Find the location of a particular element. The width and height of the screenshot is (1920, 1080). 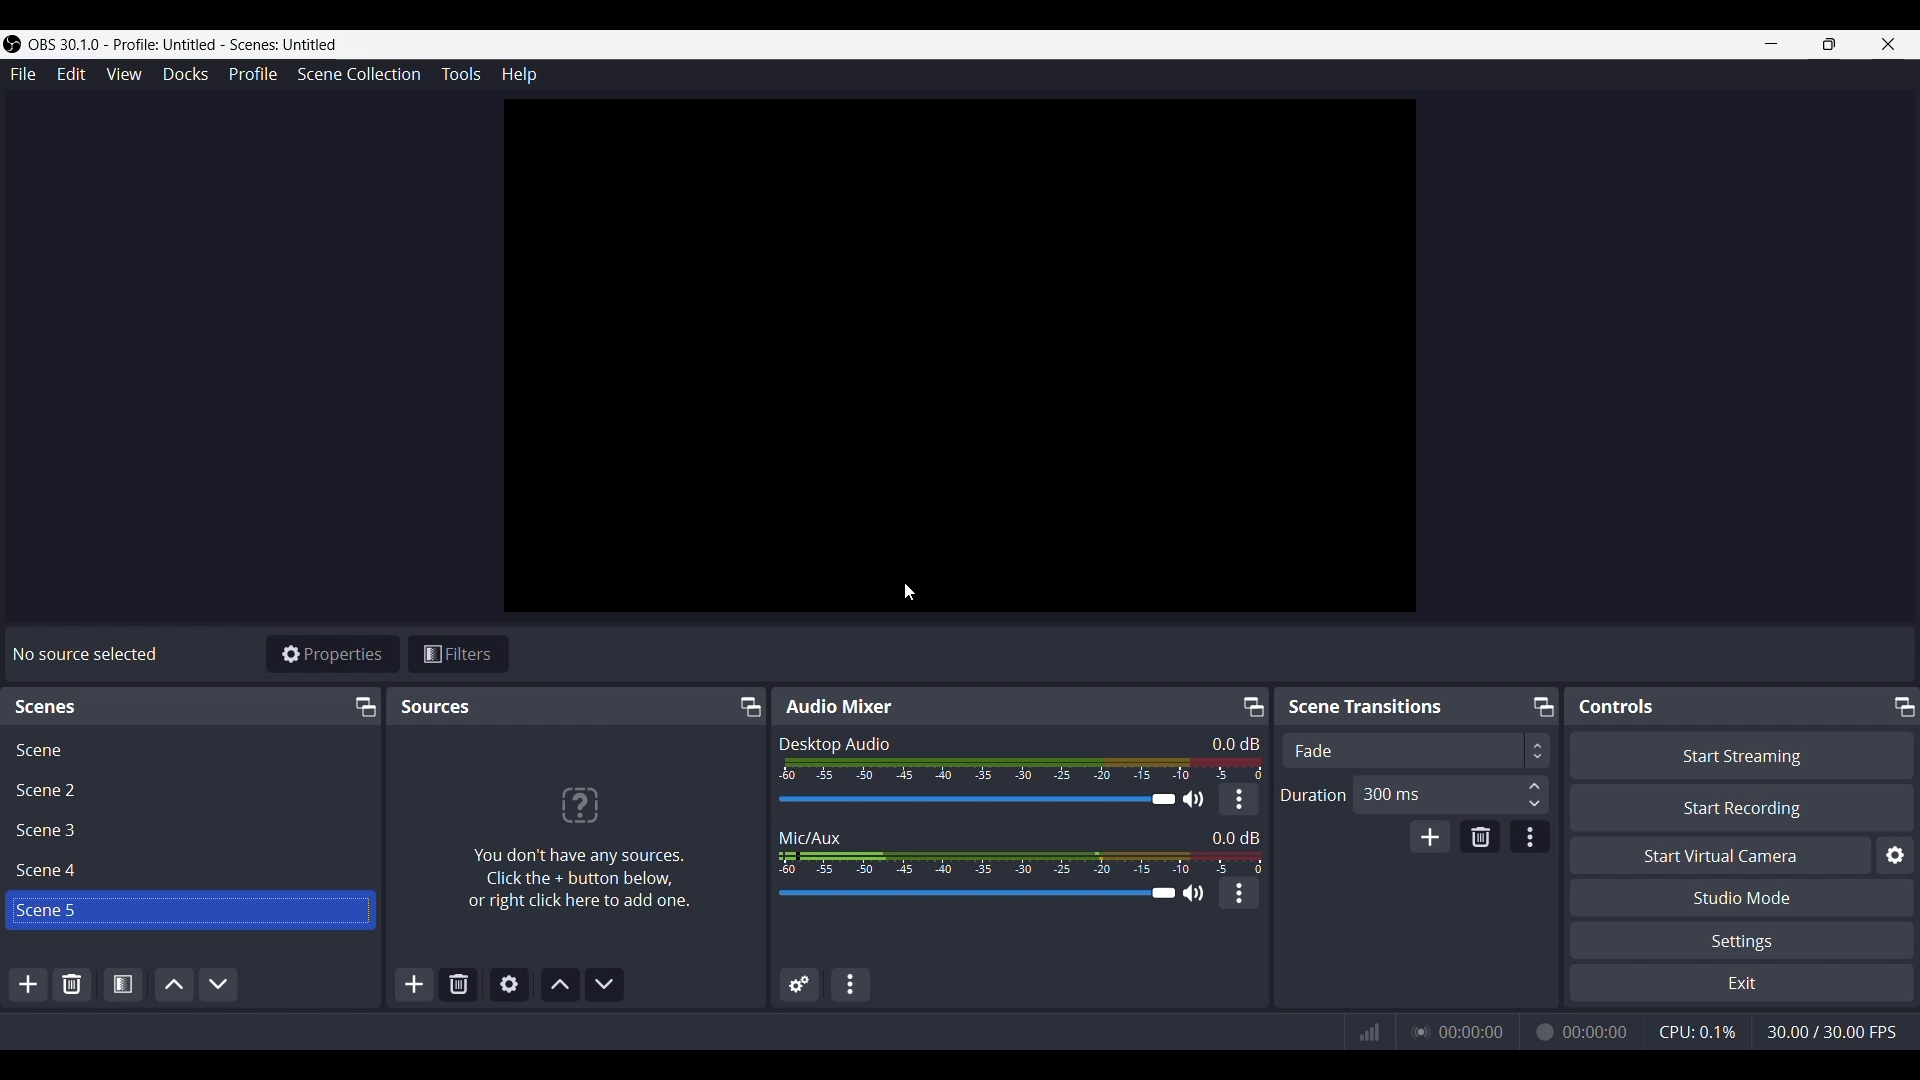

Minimize is located at coordinates (365, 707).